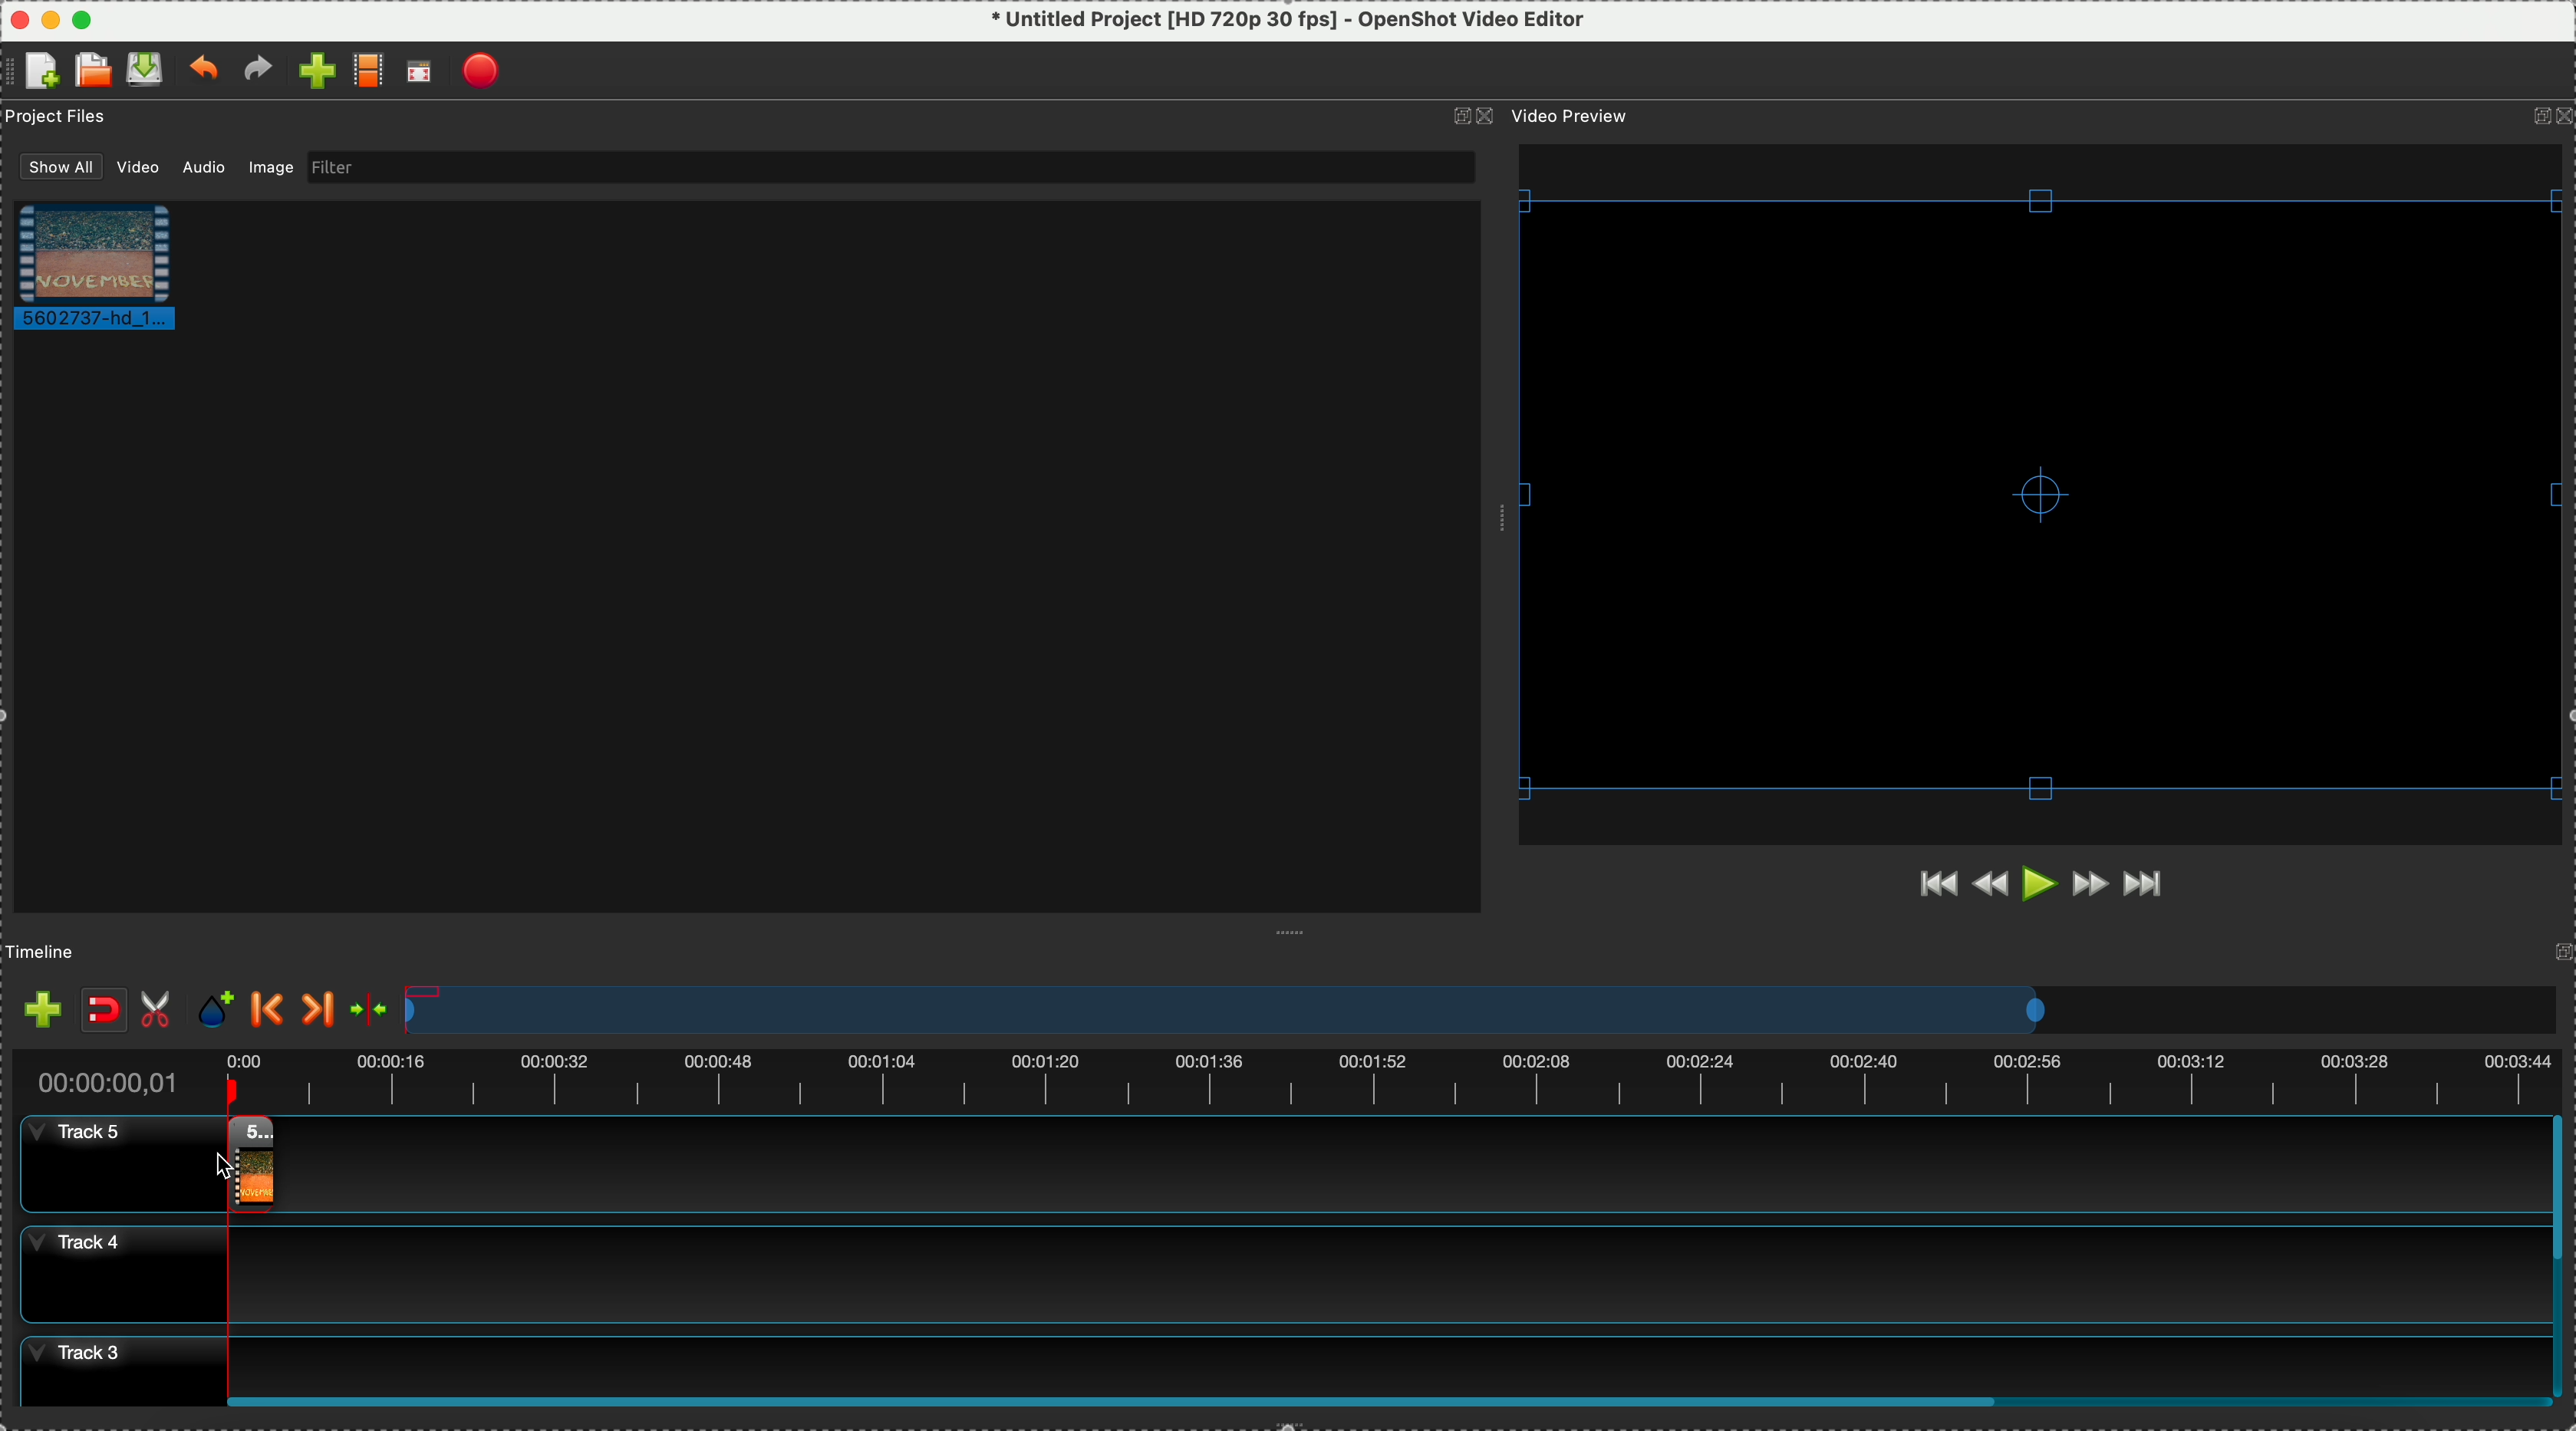 This screenshot has width=2576, height=1431. I want to click on choose profile, so click(368, 72).